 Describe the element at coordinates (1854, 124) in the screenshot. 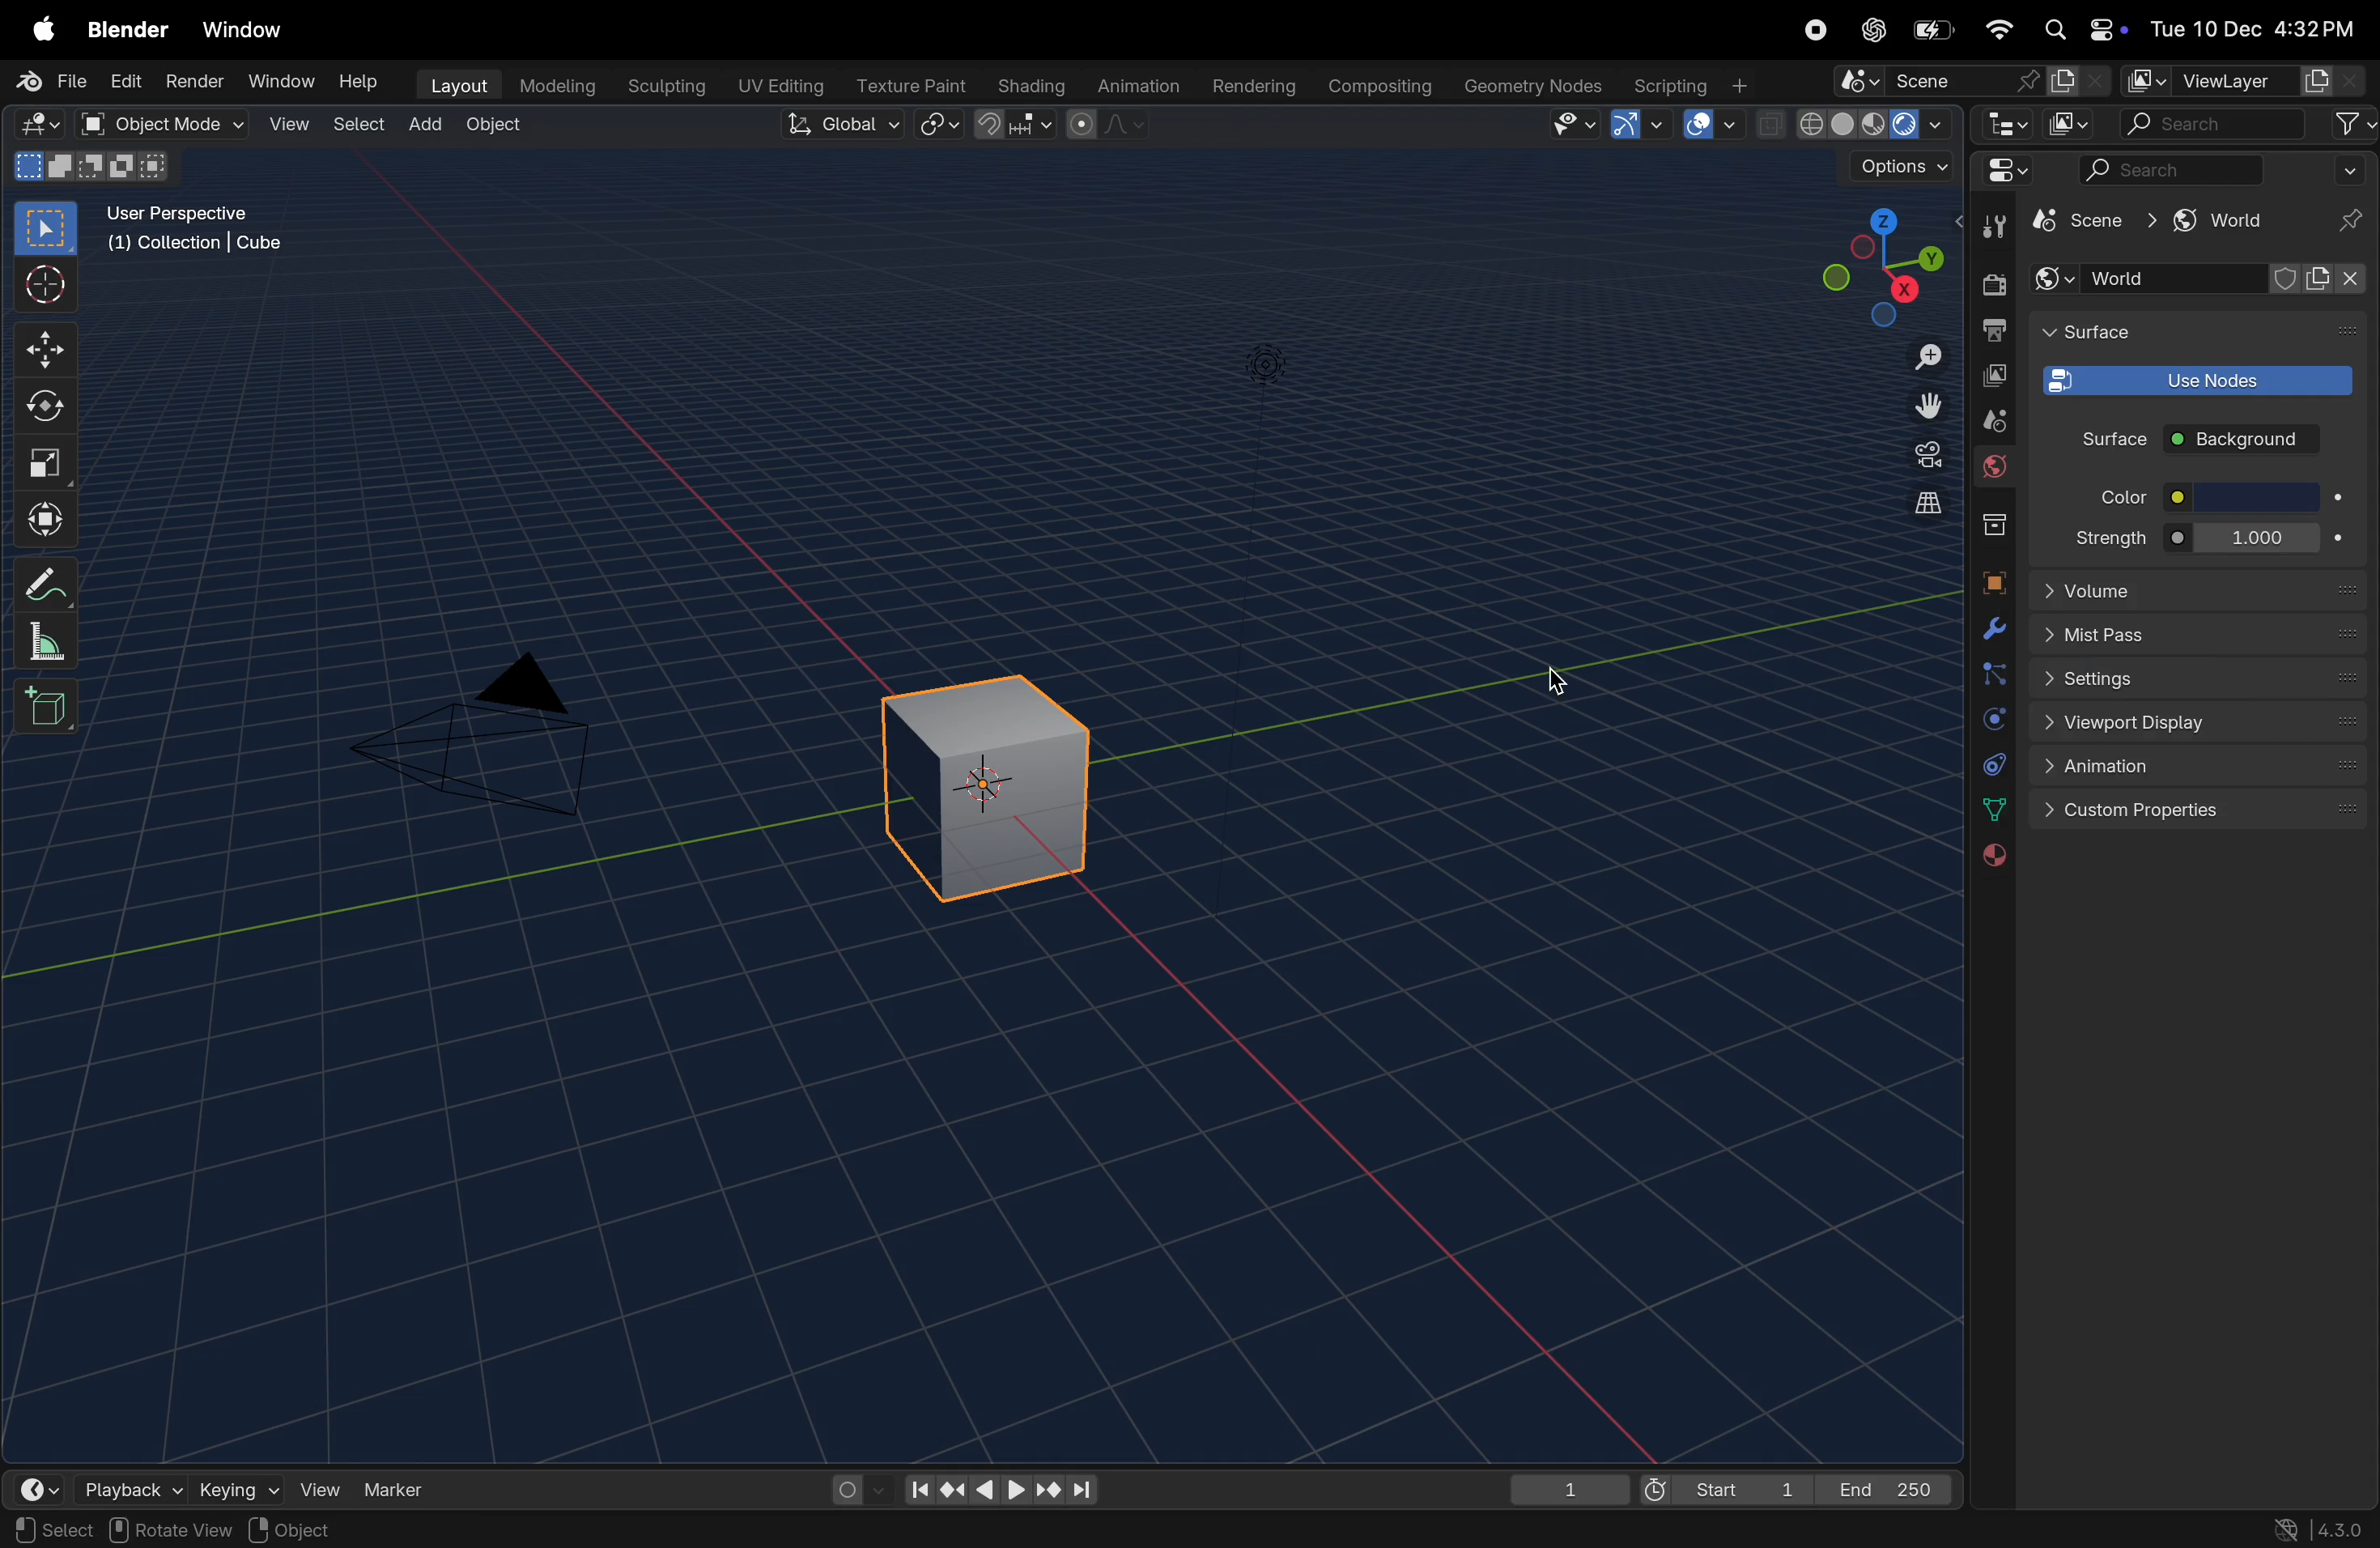

I see `view port shading` at that location.